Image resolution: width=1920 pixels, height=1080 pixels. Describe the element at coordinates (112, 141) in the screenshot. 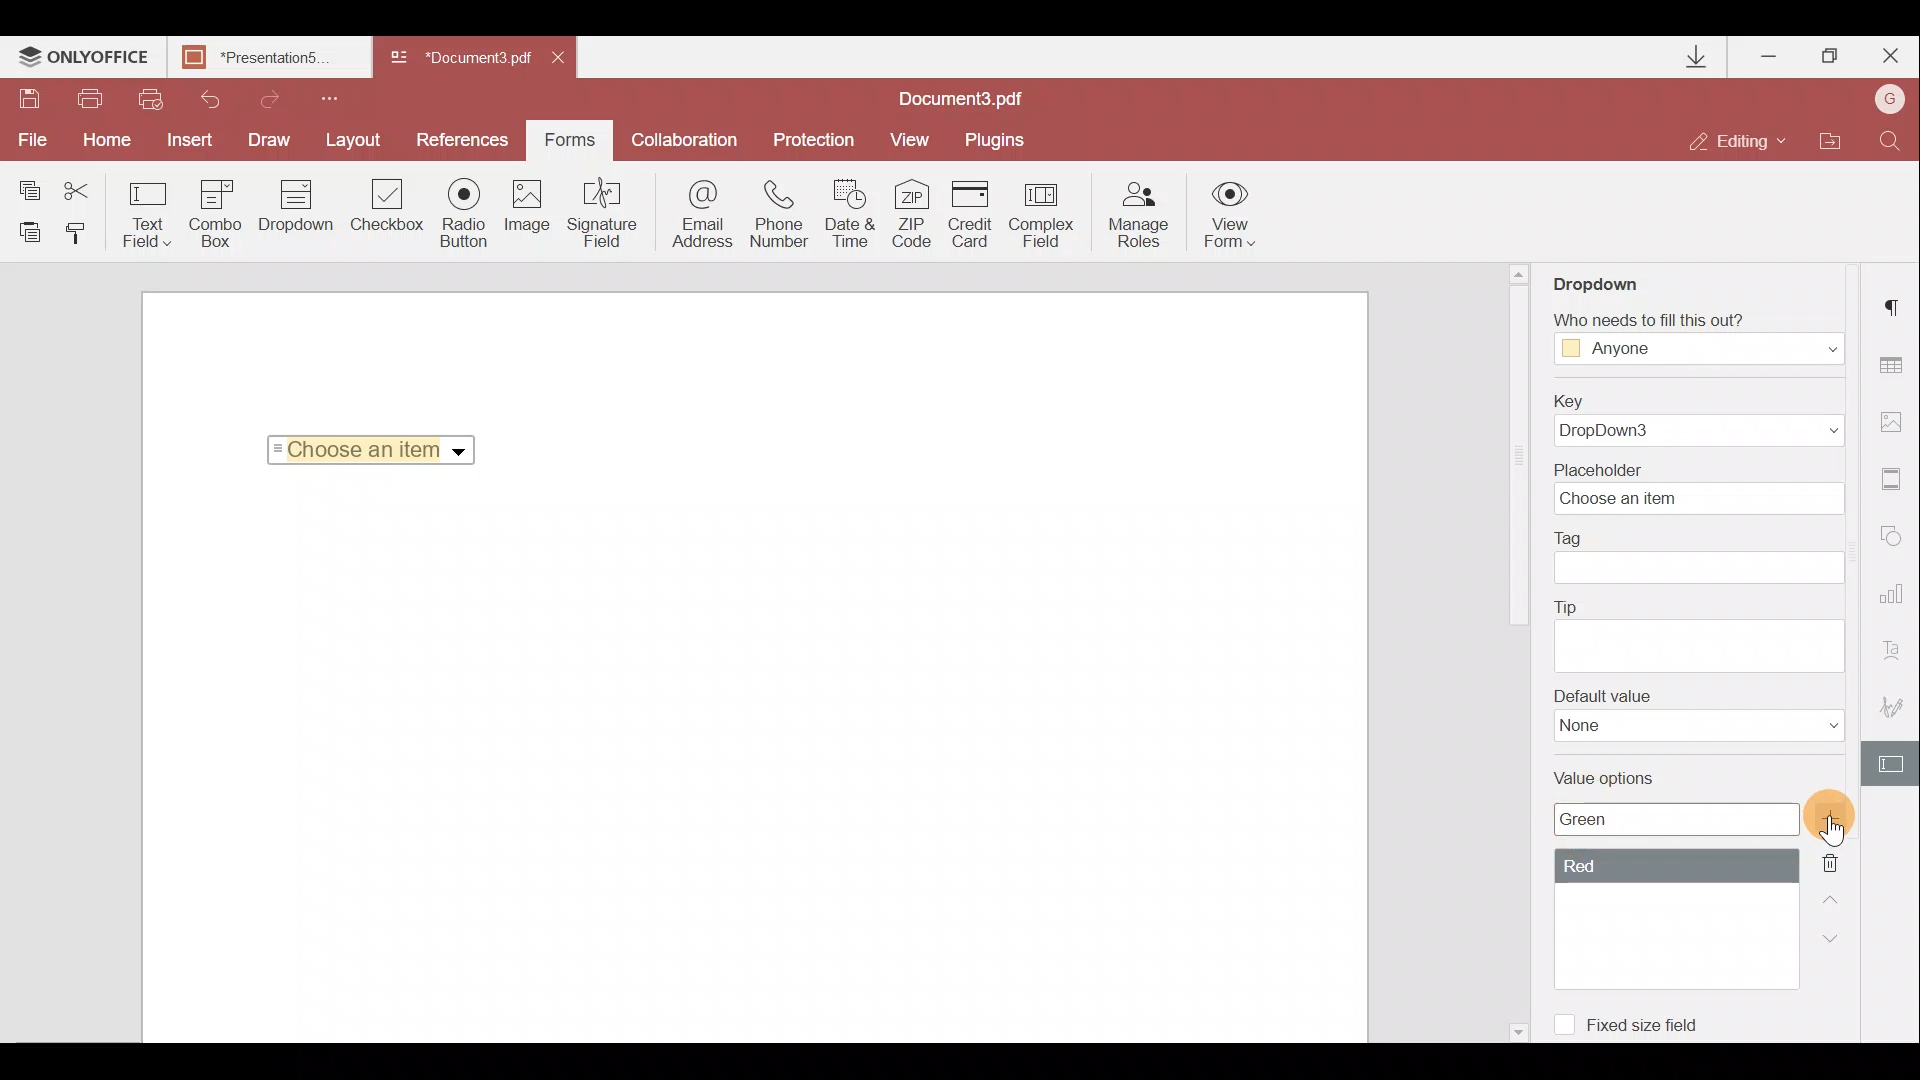

I see `Home` at that location.